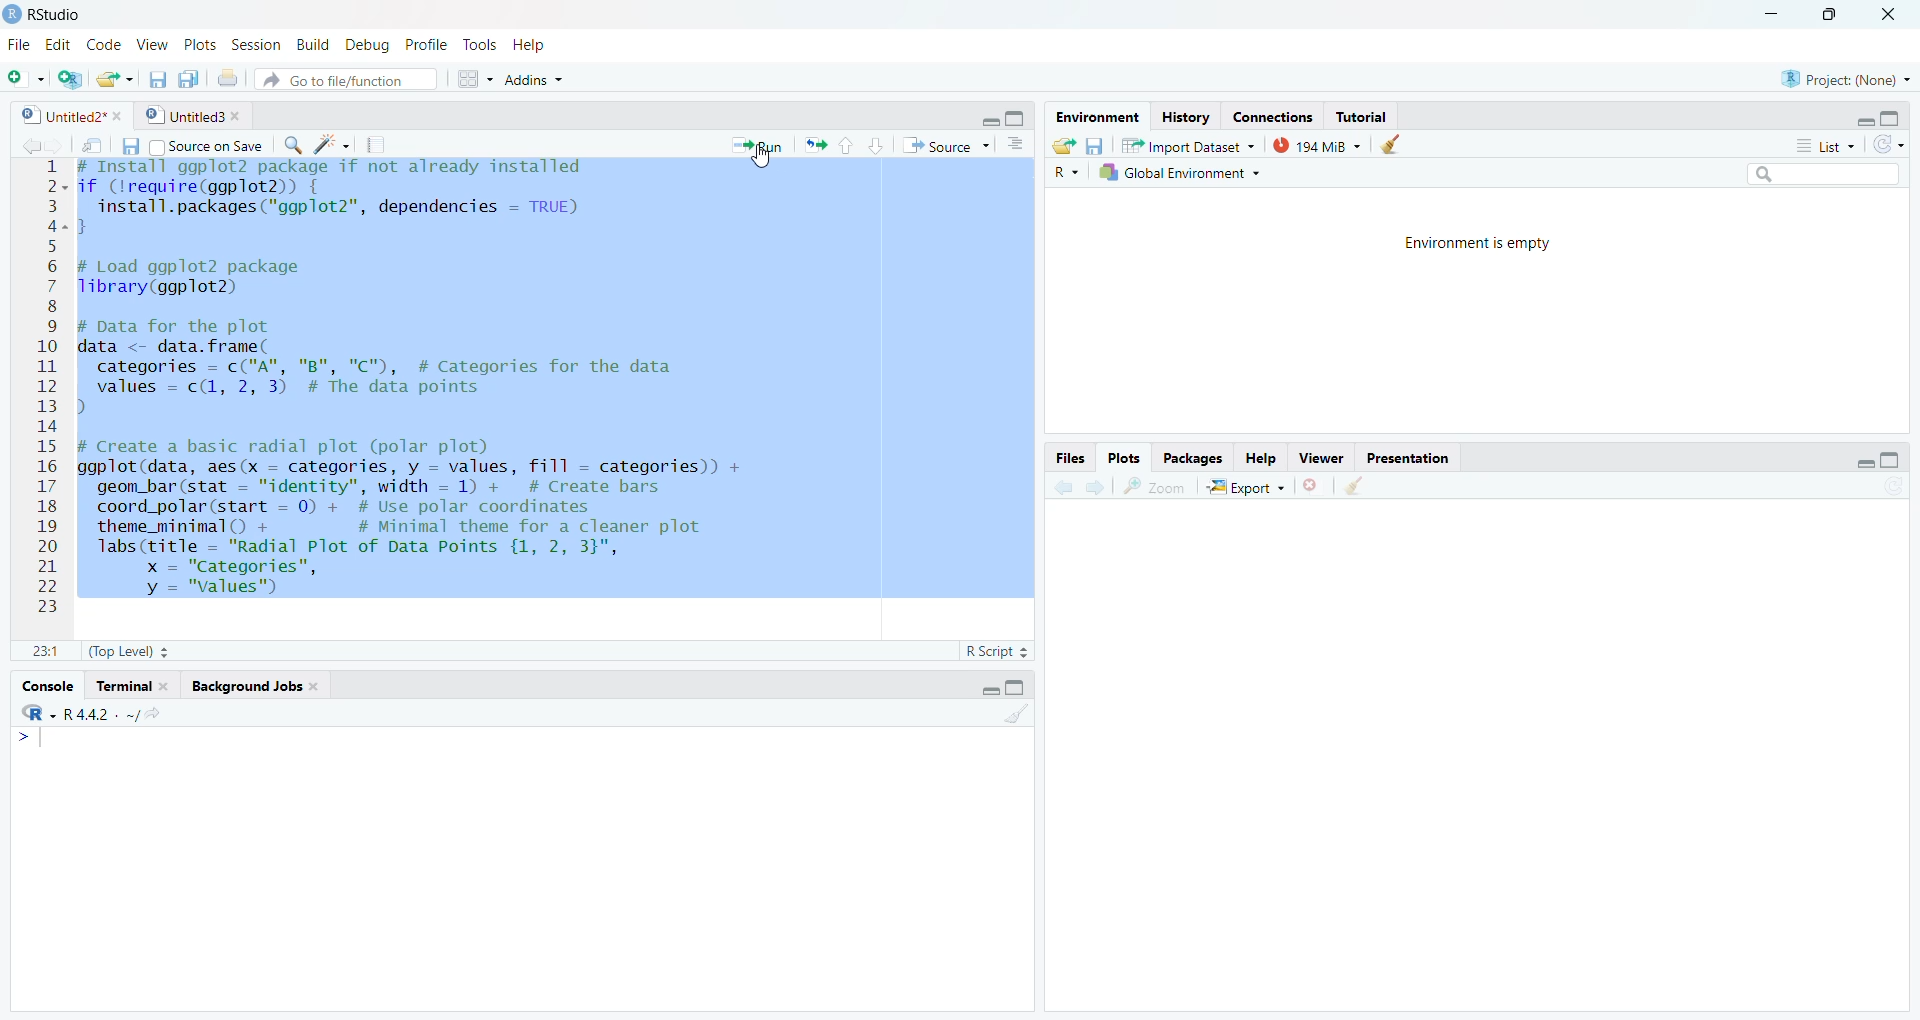 Image resolution: width=1920 pixels, height=1020 pixels. I want to click on Refresh theme, so click(1892, 143).